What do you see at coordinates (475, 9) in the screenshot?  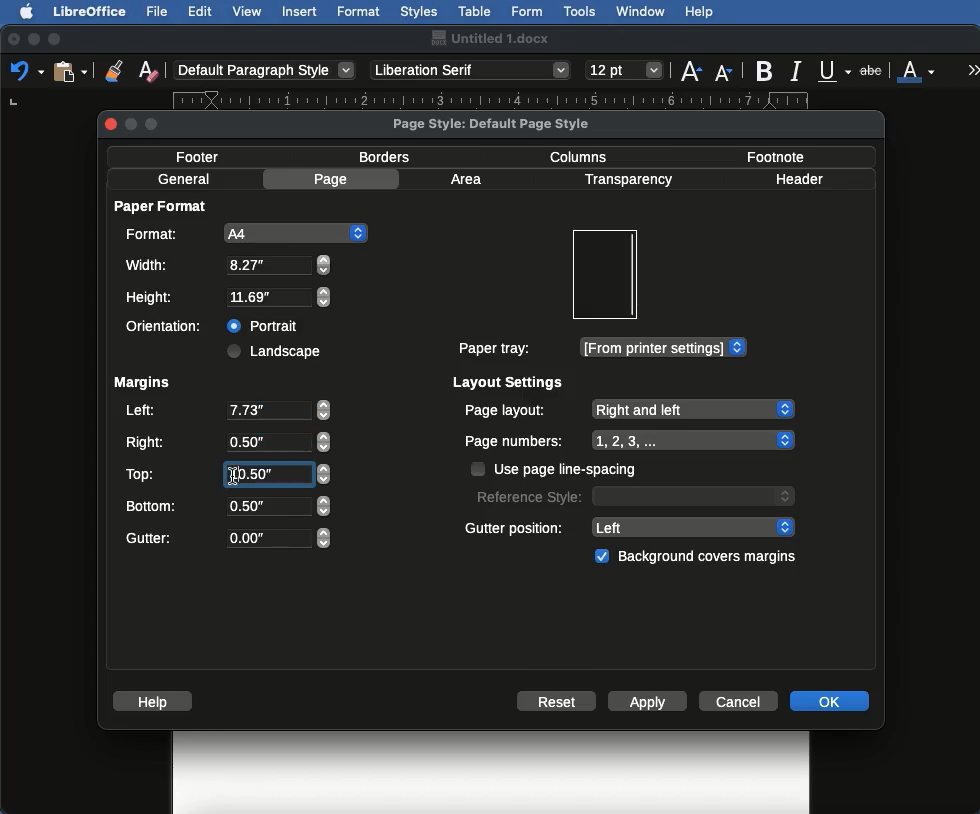 I see `Table` at bounding box center [475, 9].